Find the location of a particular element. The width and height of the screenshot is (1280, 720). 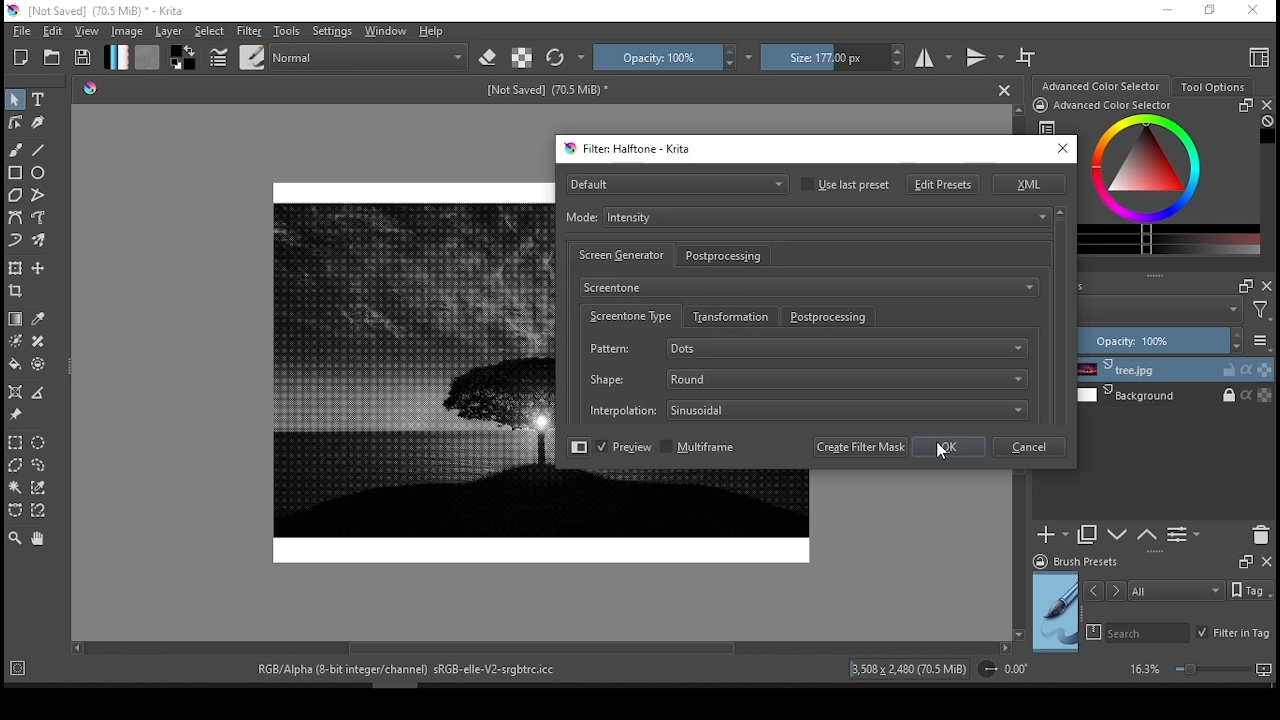

window is located at coordinates (386, 31).